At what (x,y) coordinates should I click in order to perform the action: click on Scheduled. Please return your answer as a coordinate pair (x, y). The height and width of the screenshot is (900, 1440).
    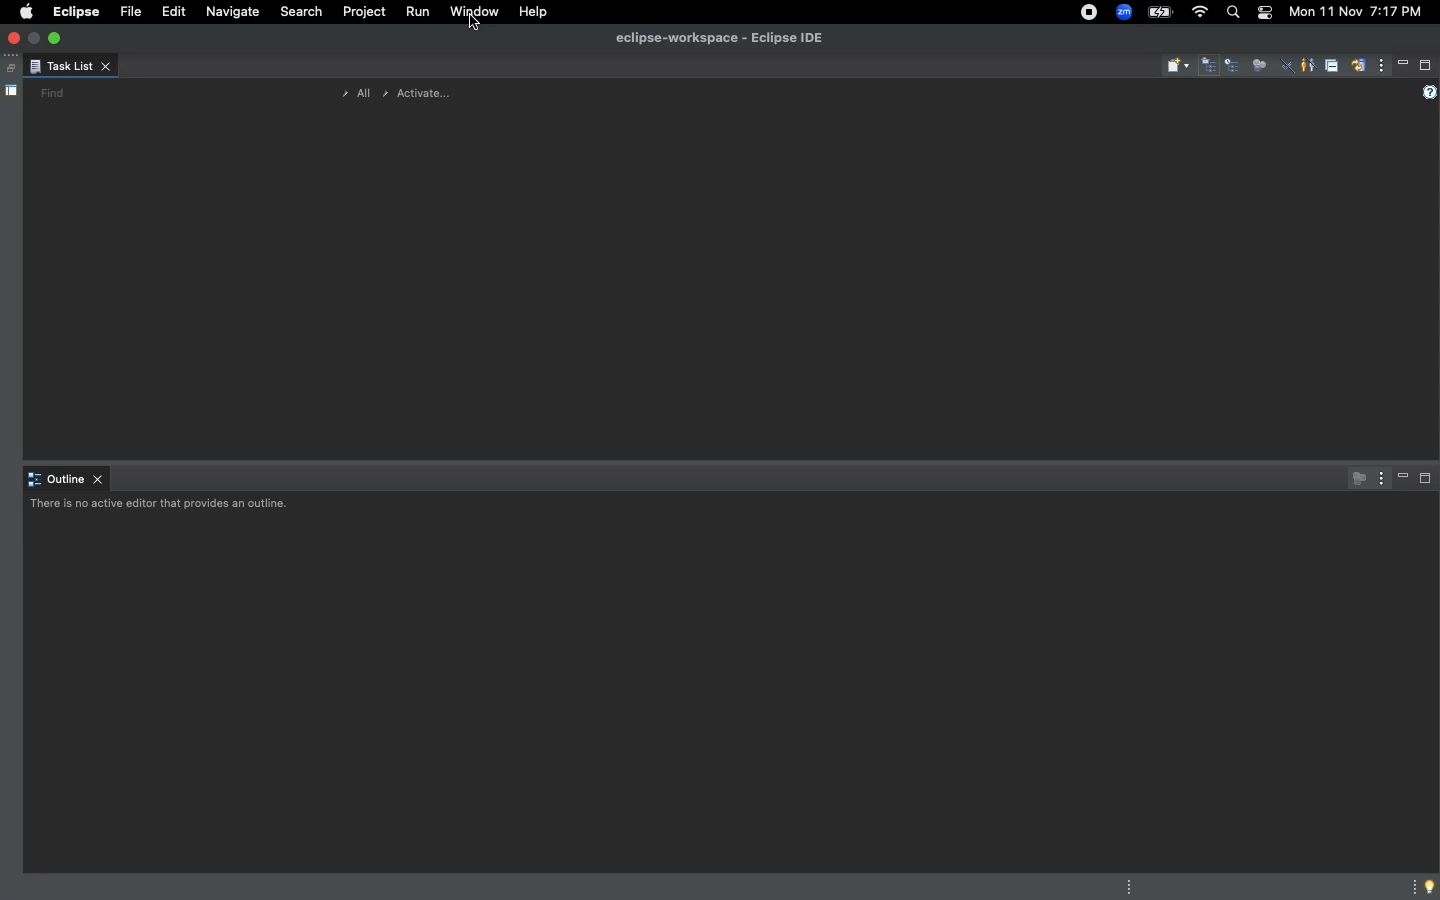
    Looking at the image, I should click on (1234, 67).